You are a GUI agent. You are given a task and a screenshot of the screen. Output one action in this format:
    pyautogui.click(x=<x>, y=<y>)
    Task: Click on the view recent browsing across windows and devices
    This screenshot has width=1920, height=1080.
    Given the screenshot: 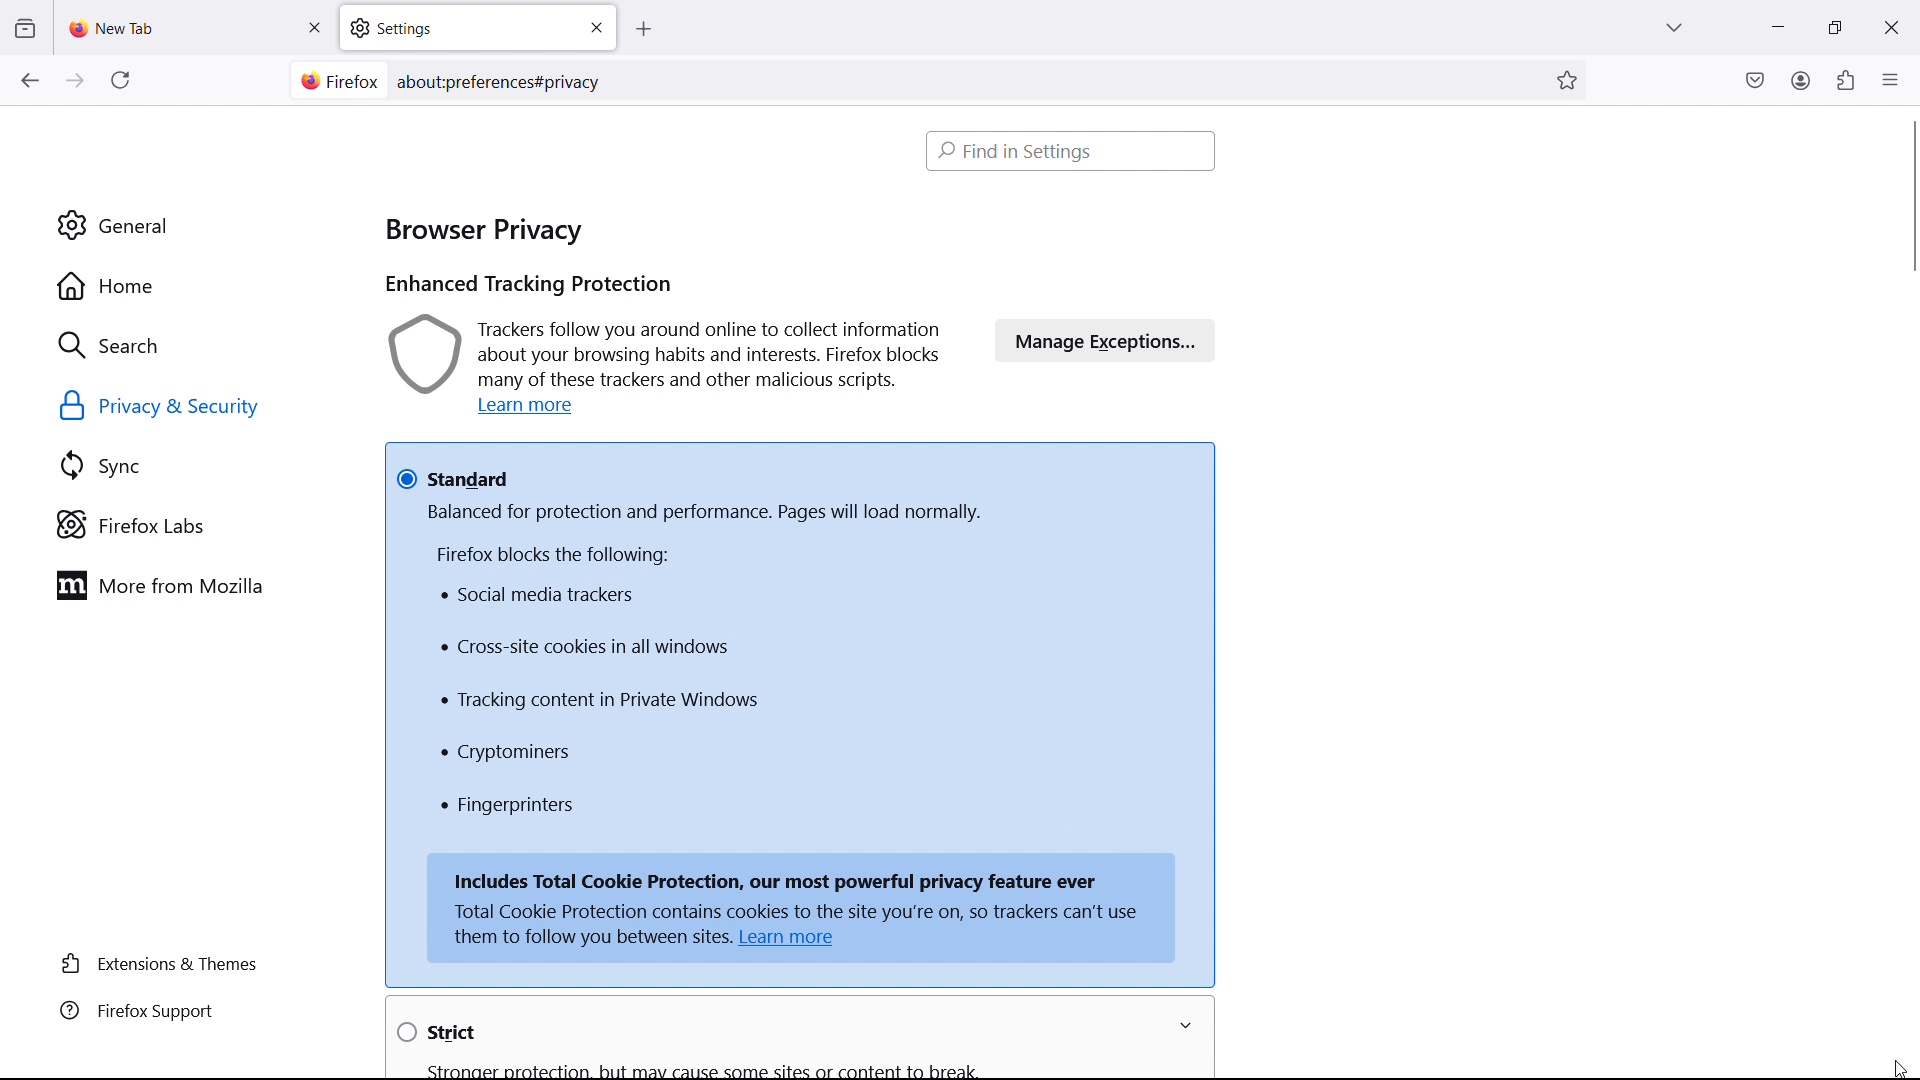 What is the action you would take?
    pyautogui.click(x=24, y=29)
    